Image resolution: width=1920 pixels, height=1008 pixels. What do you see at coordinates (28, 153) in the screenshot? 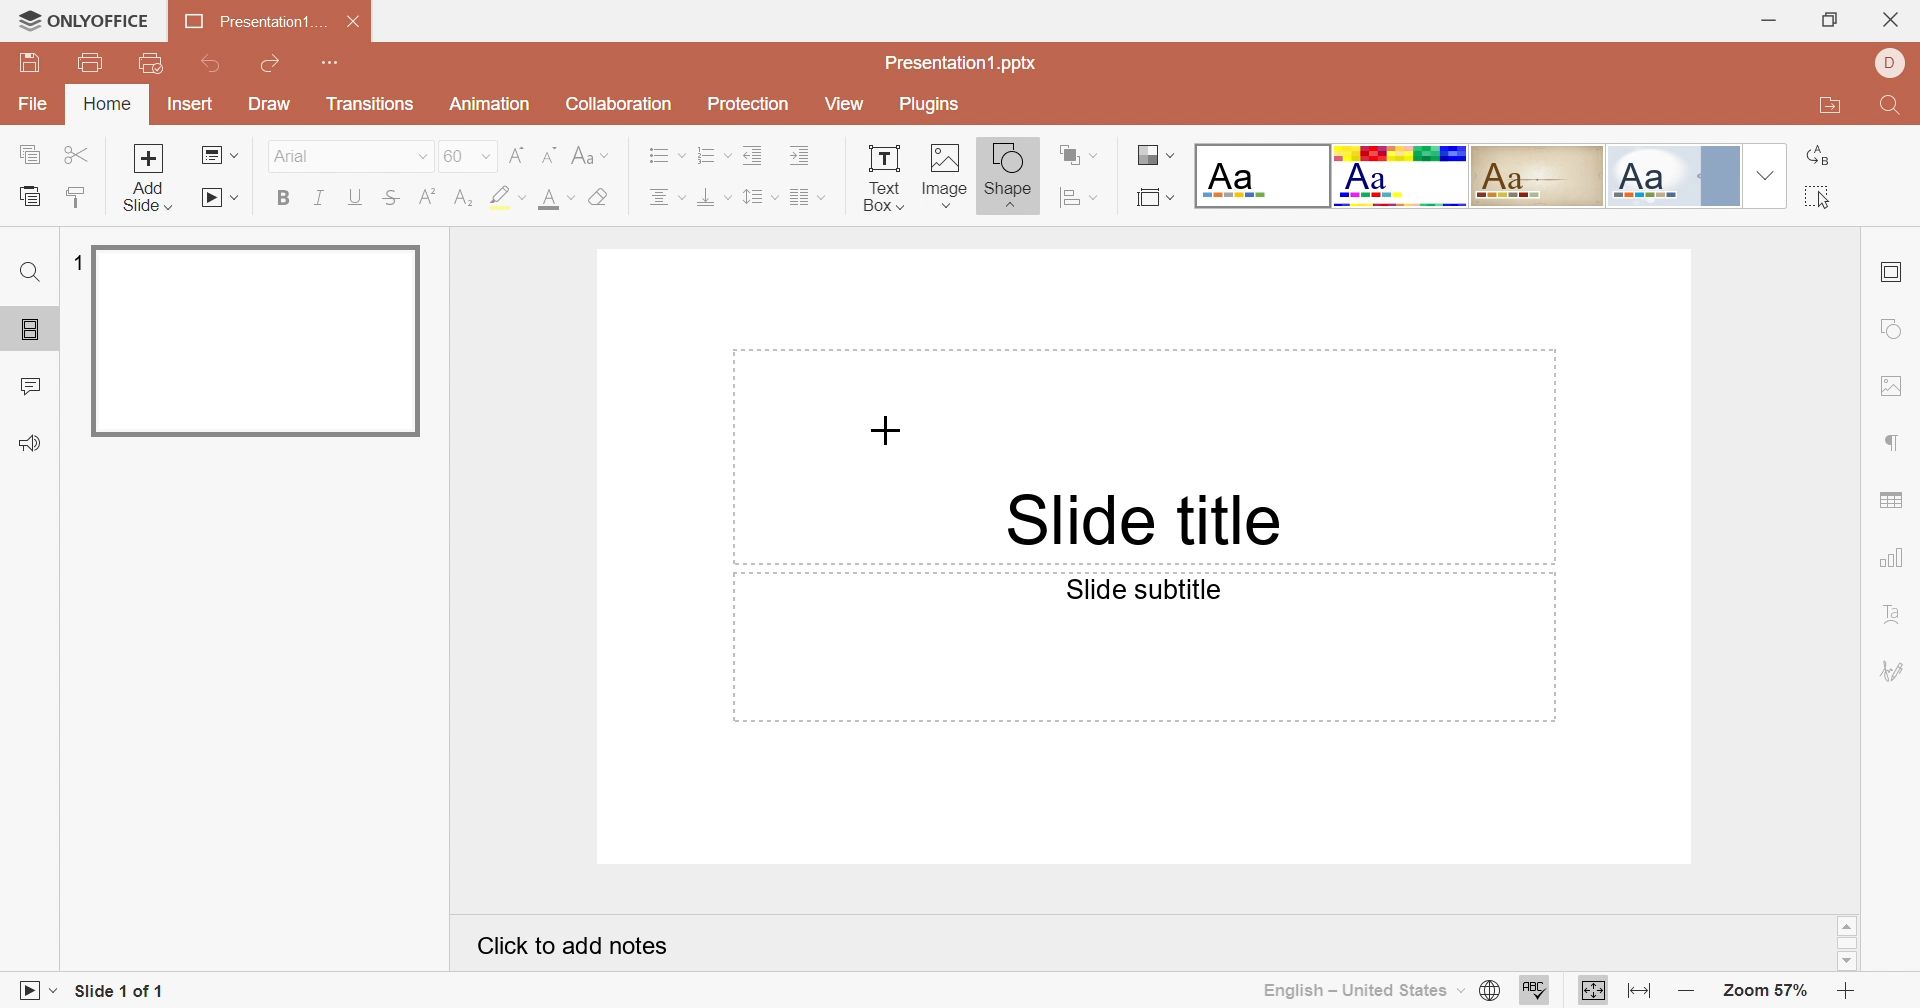
I see `Copy` at bounding box center [28, 153].